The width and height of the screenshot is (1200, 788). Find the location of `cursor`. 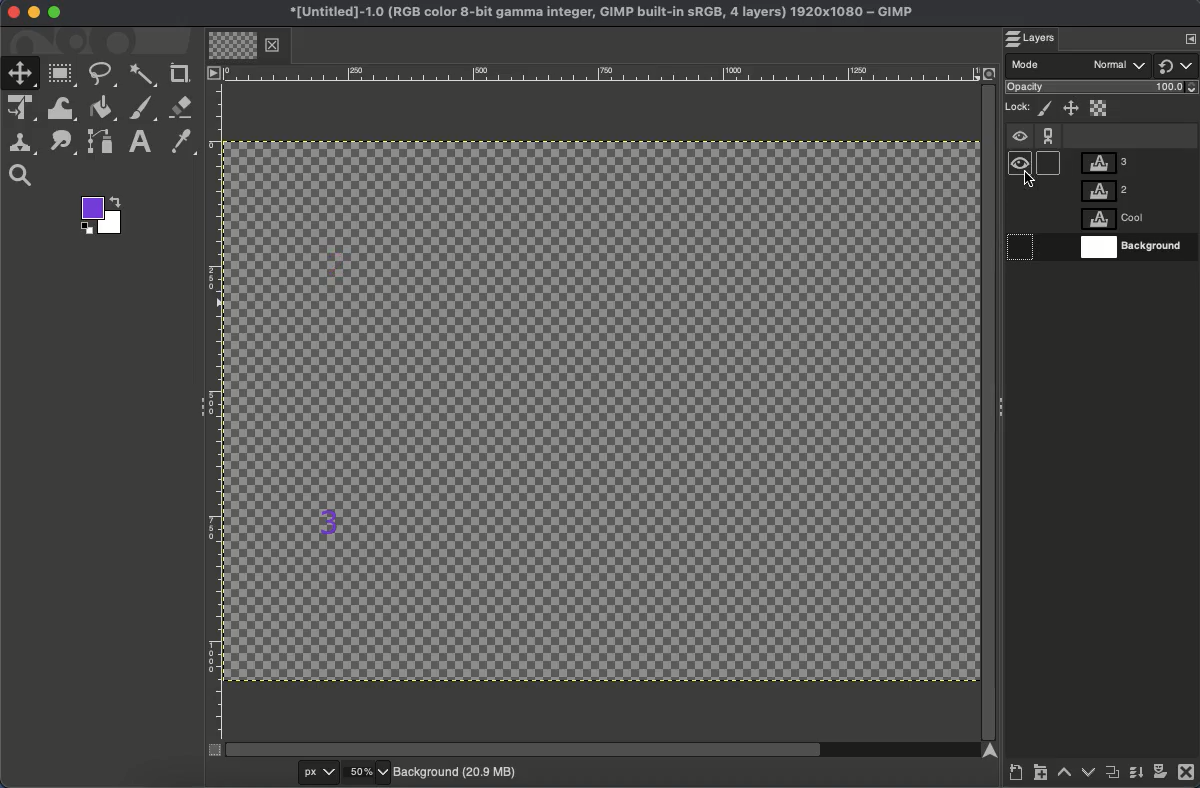

cursor is located at coordinates (1033, 180).